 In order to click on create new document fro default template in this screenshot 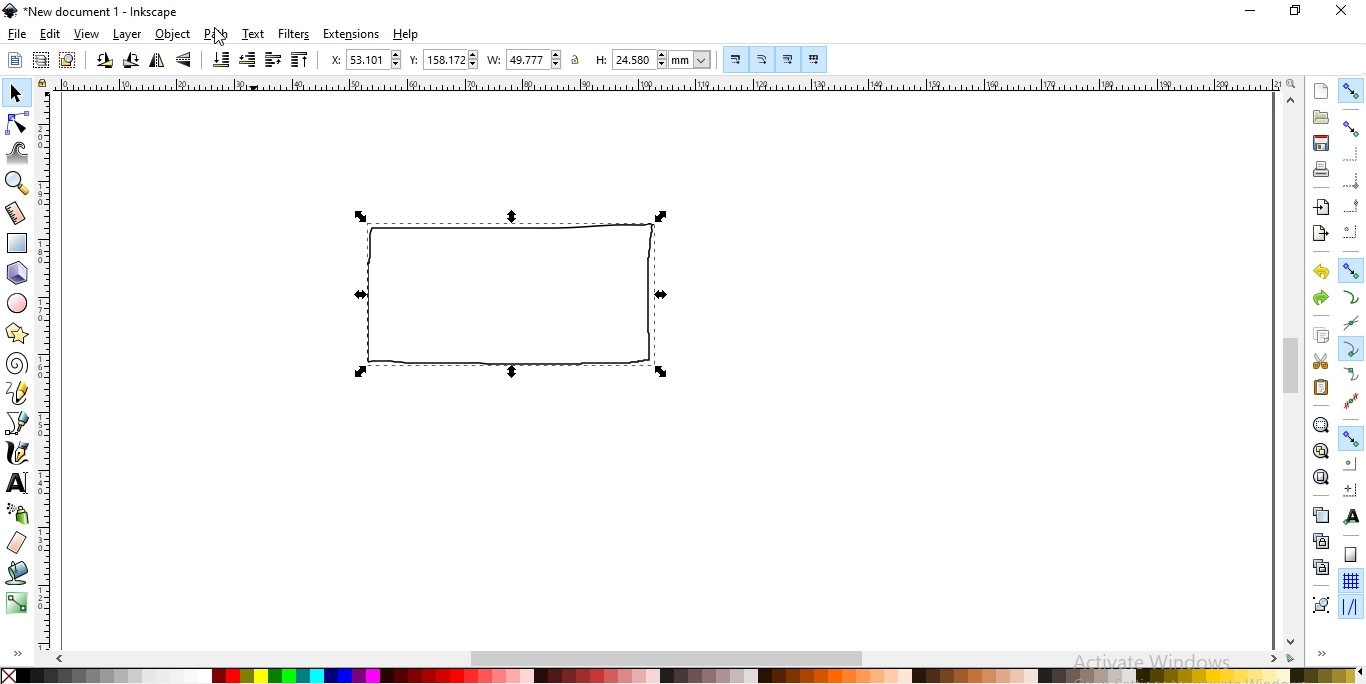, I will do `click(1320, 92)`.